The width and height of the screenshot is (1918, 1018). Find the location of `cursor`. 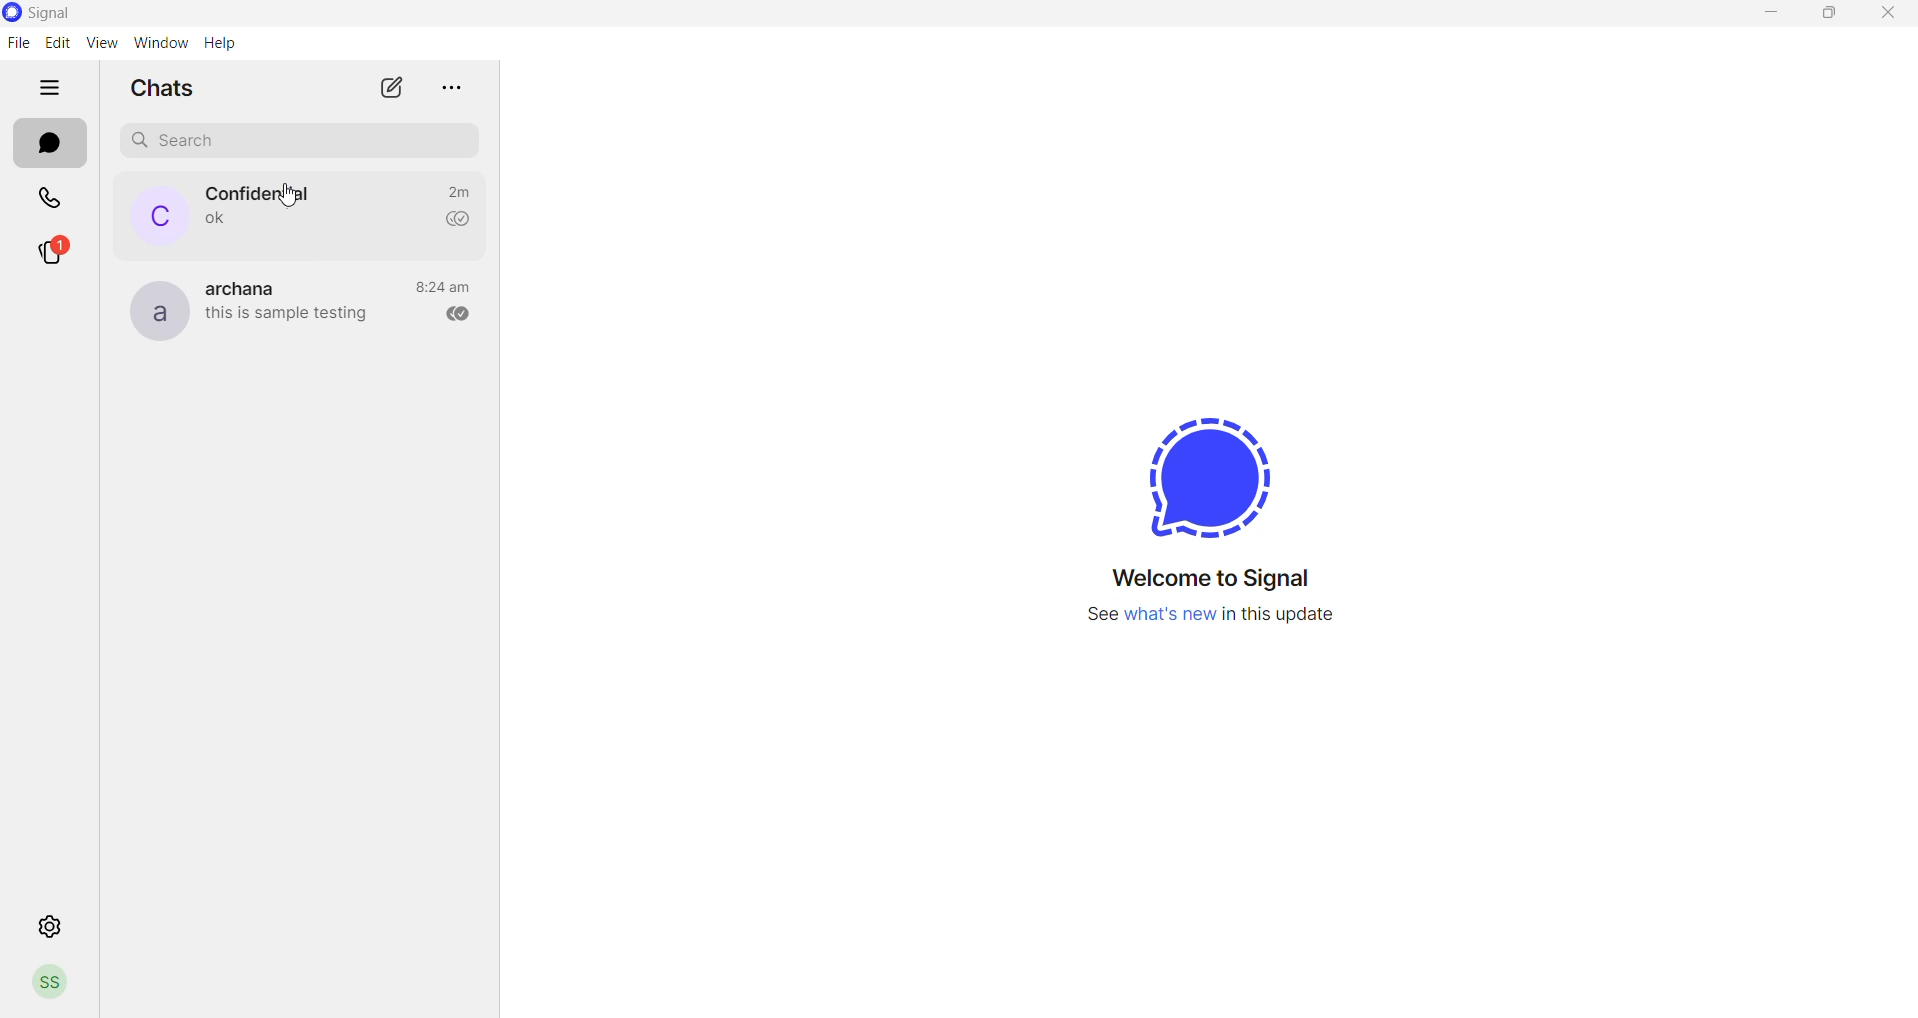

cursor is located at coordinates (292, 196).